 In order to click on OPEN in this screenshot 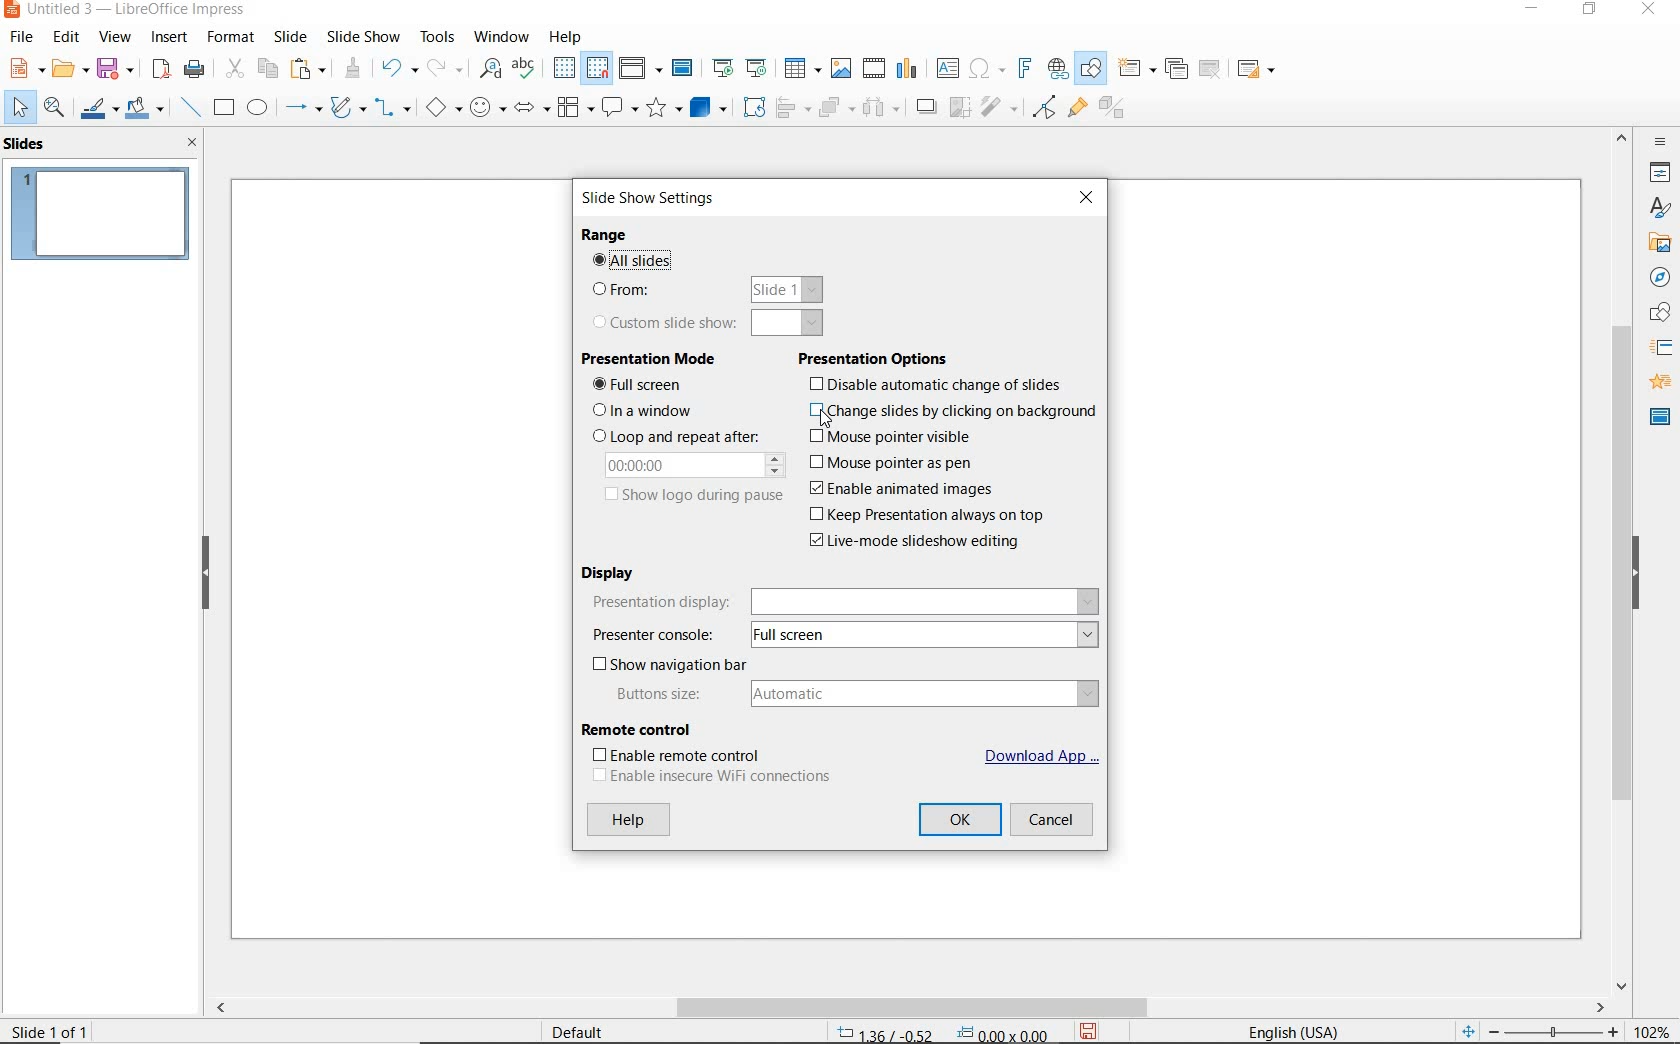, I will do `click(69, 68)`.